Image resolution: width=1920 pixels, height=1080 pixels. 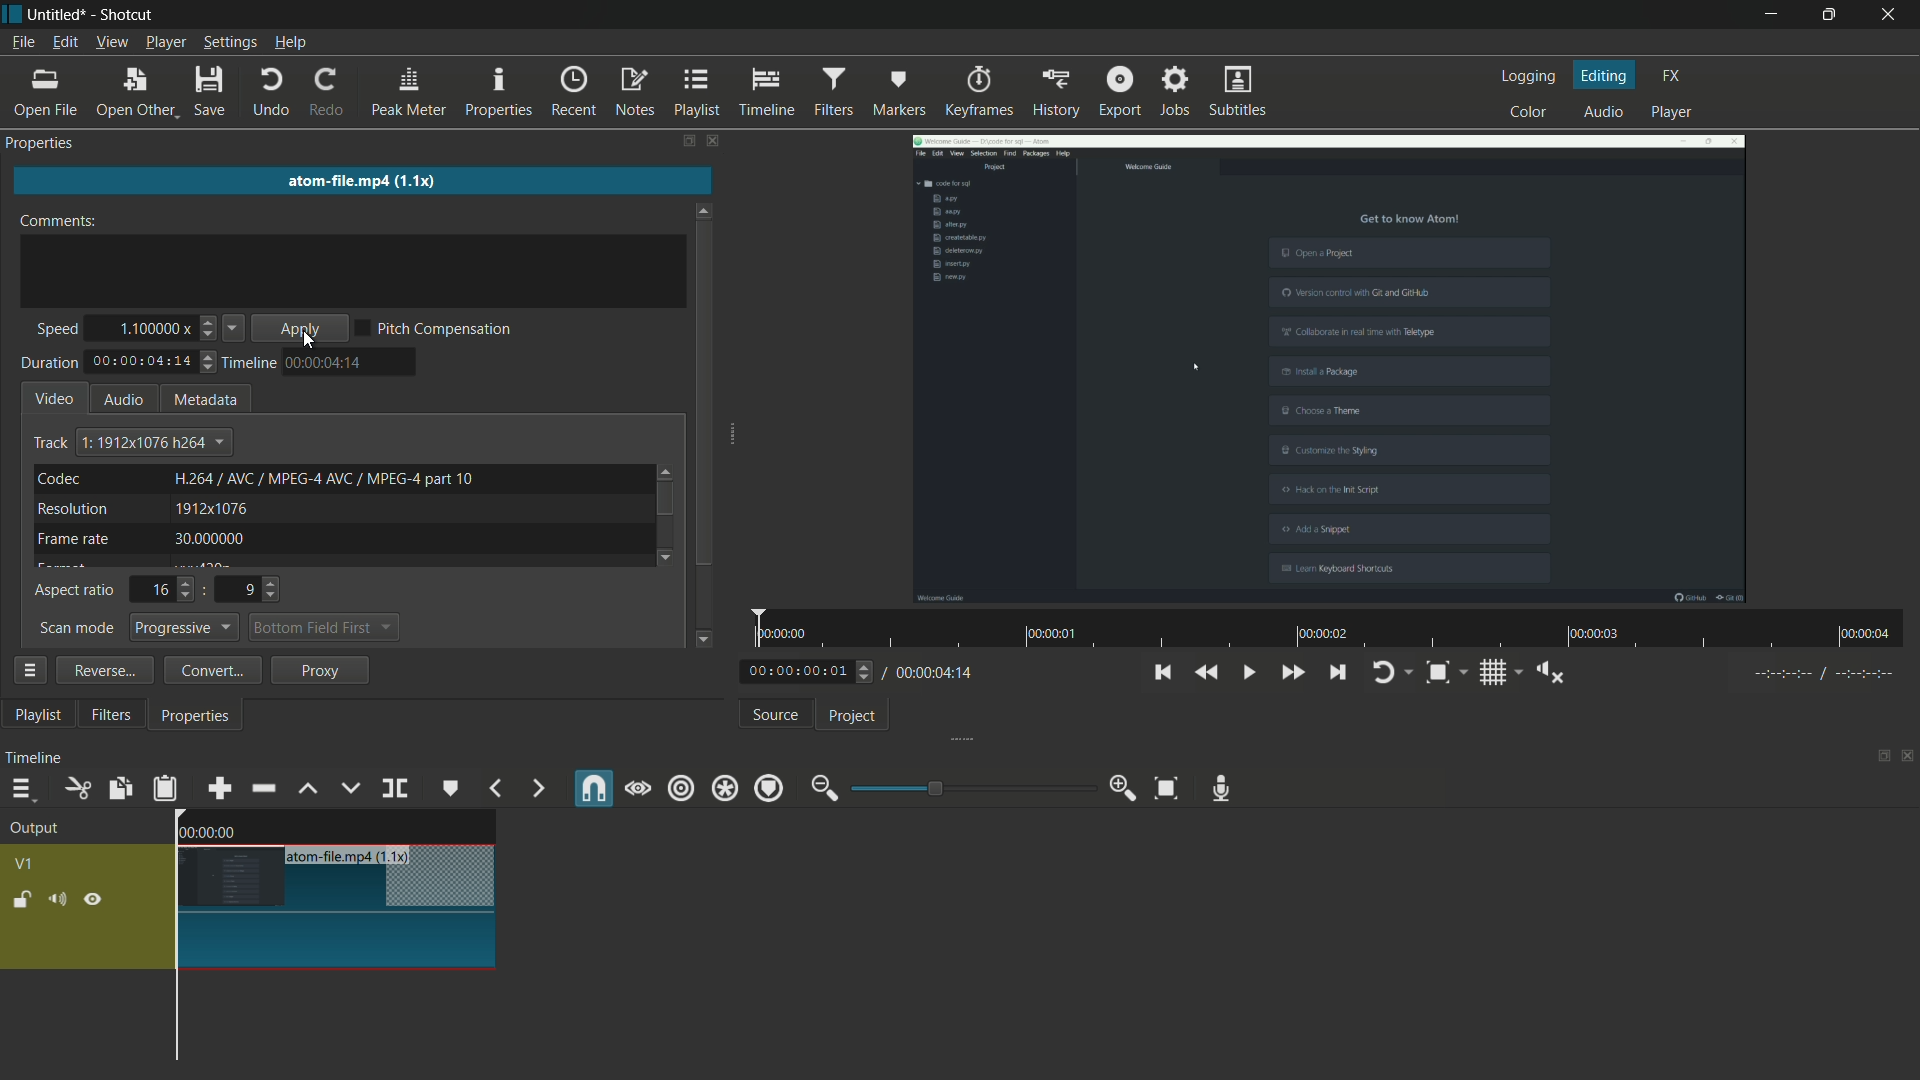 What do you see at coordinates (590, 788) in the screenshot?
I see `snap` at bounding box center [590, 788].